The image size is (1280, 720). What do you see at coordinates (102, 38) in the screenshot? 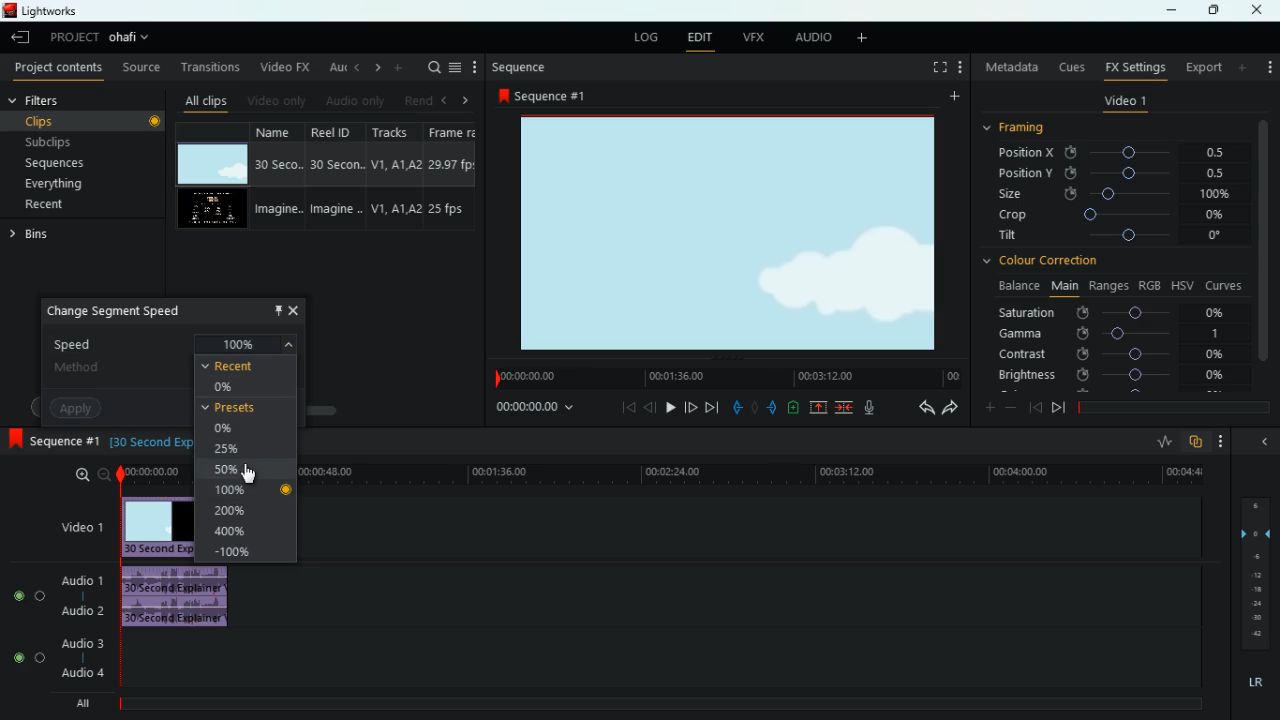
I see `project` at bounding box center [102, 38].